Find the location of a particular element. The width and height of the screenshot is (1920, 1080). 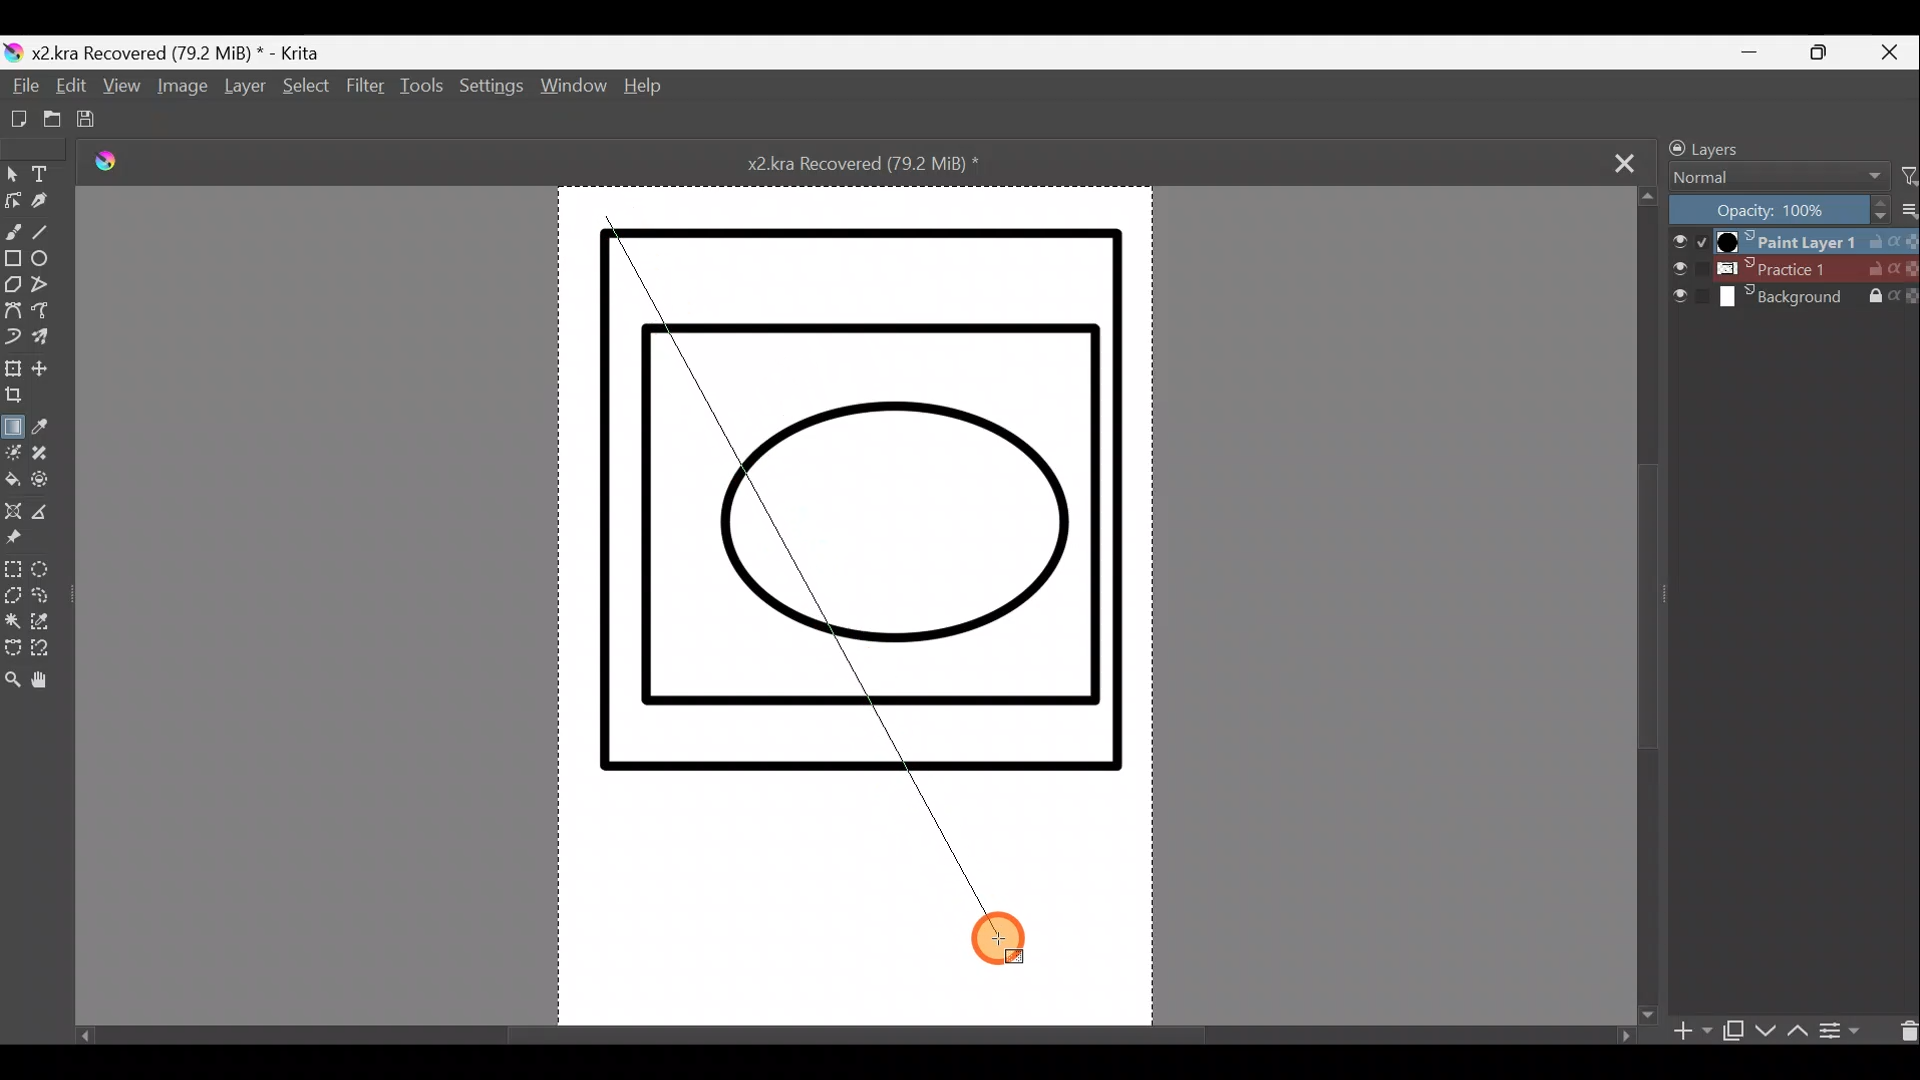

Layer 3 is located at coordinates (1794, 299).